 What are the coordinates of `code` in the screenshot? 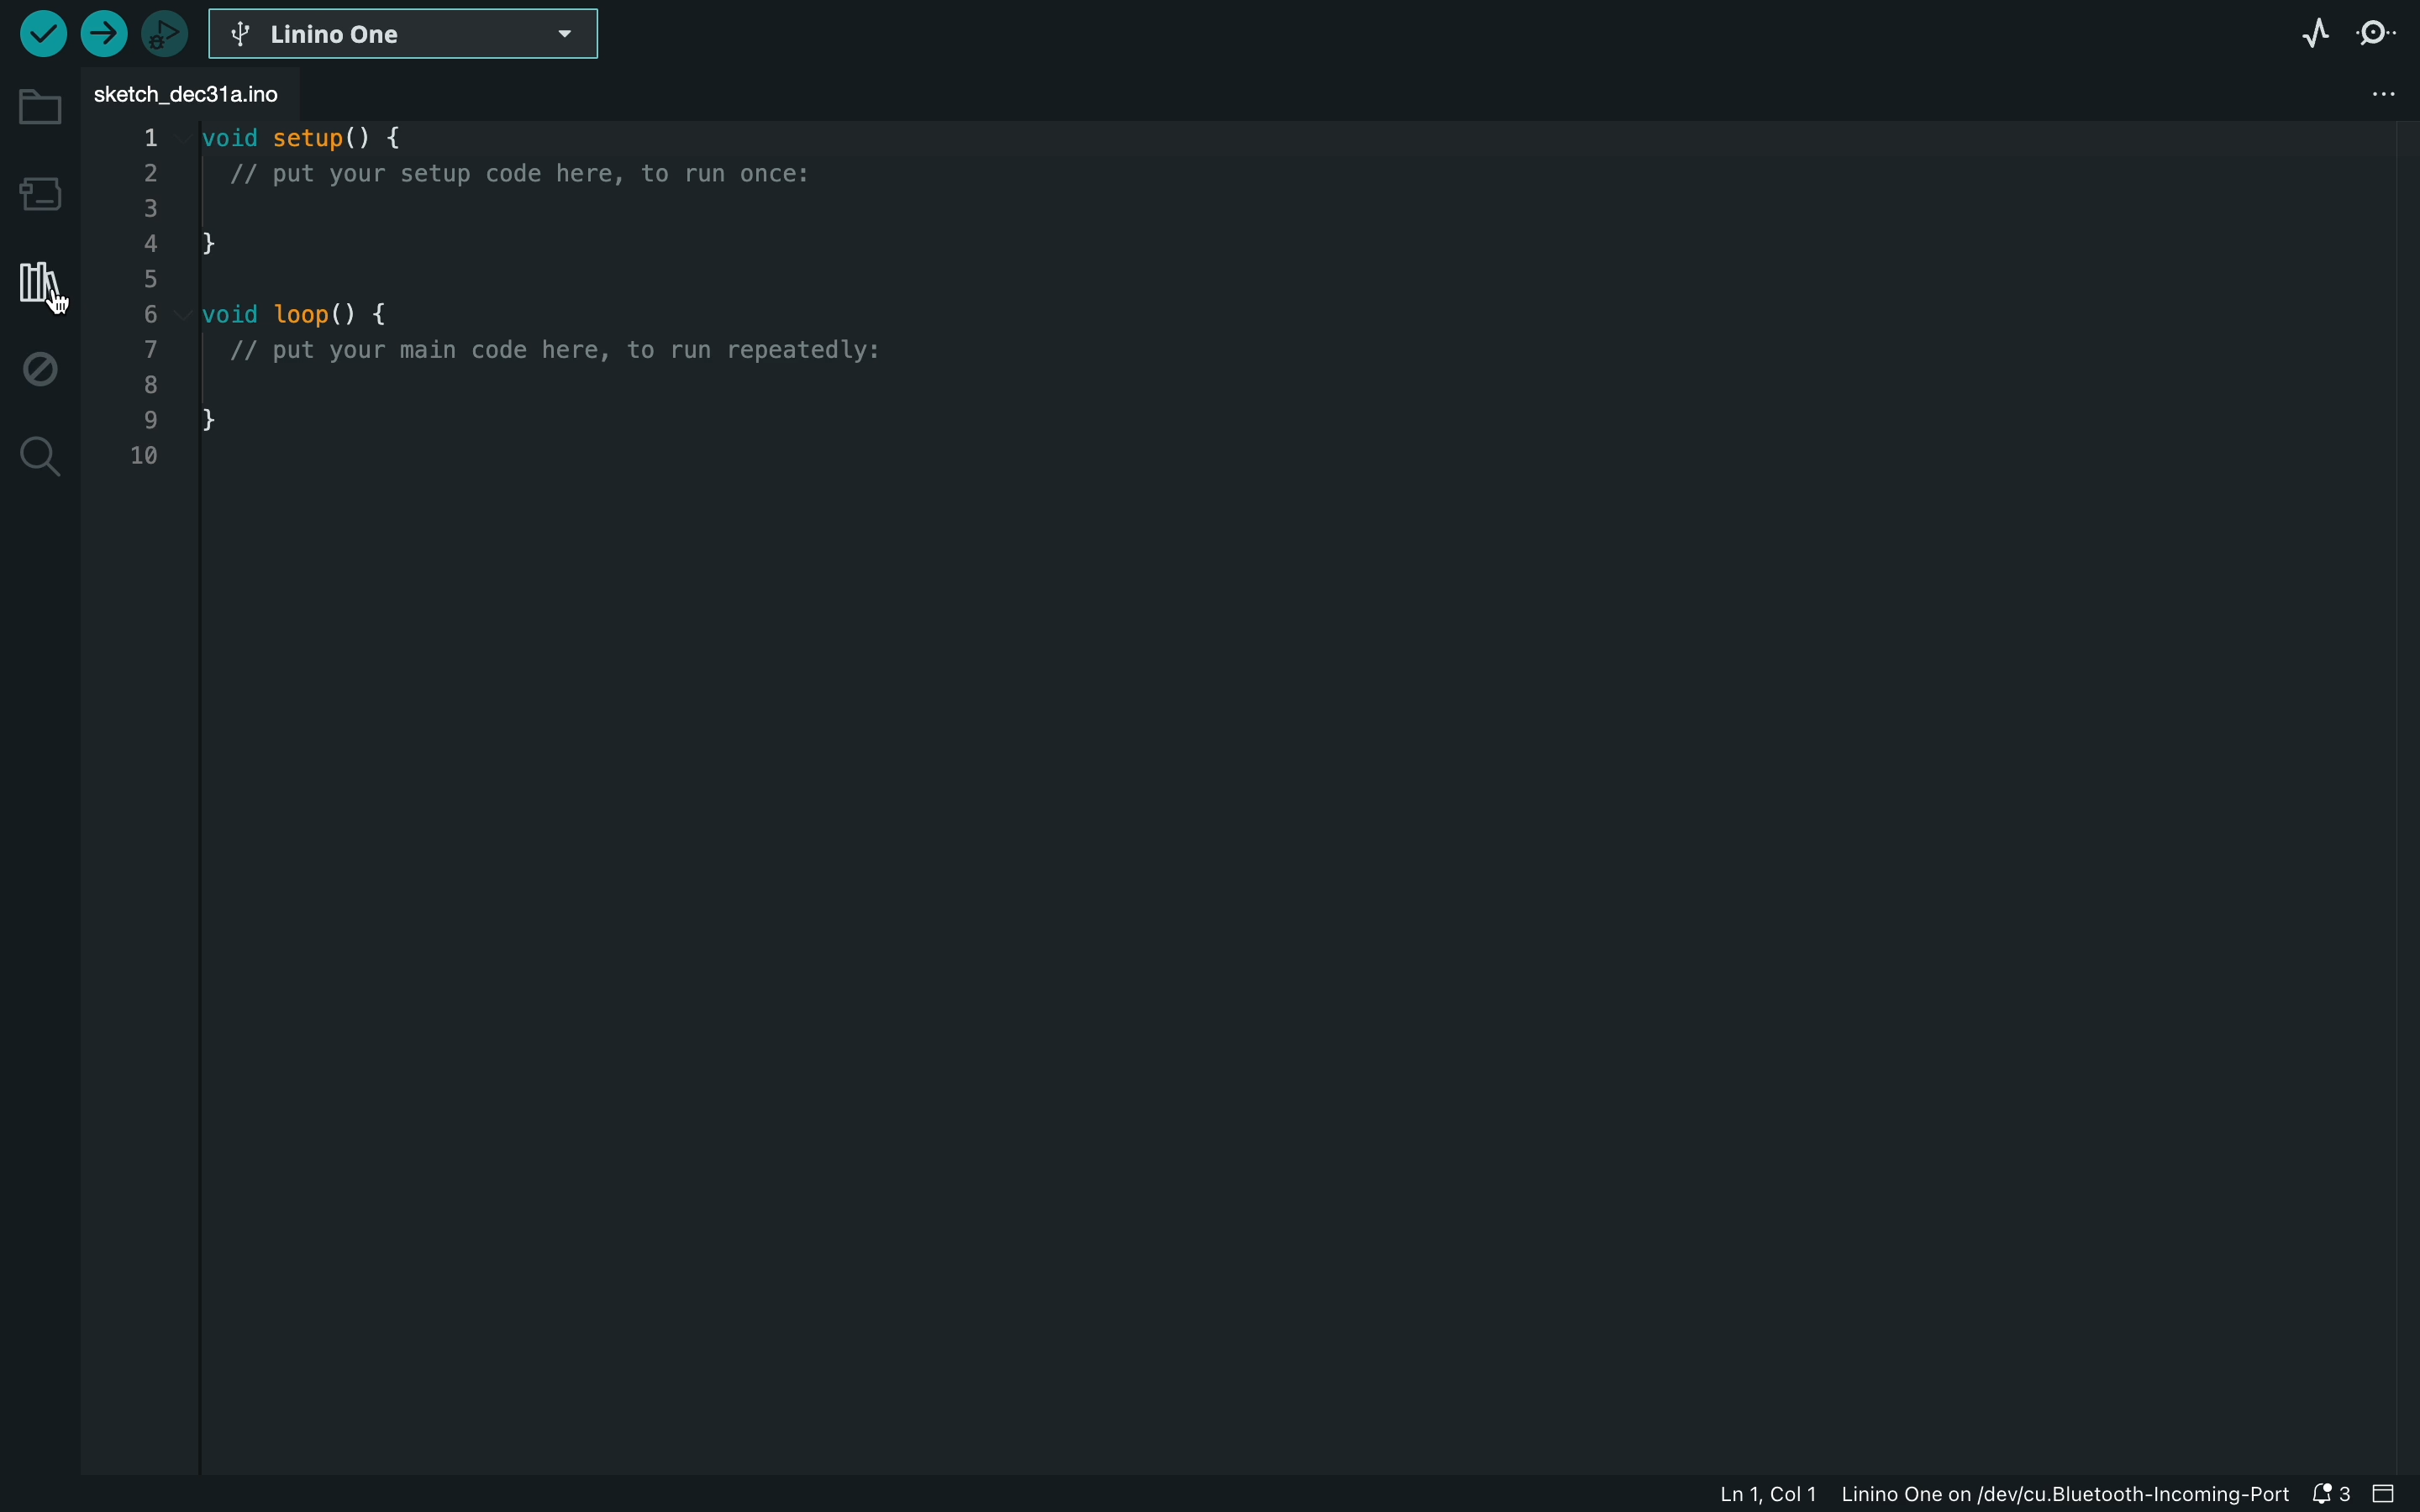 It's located at (524, 302).